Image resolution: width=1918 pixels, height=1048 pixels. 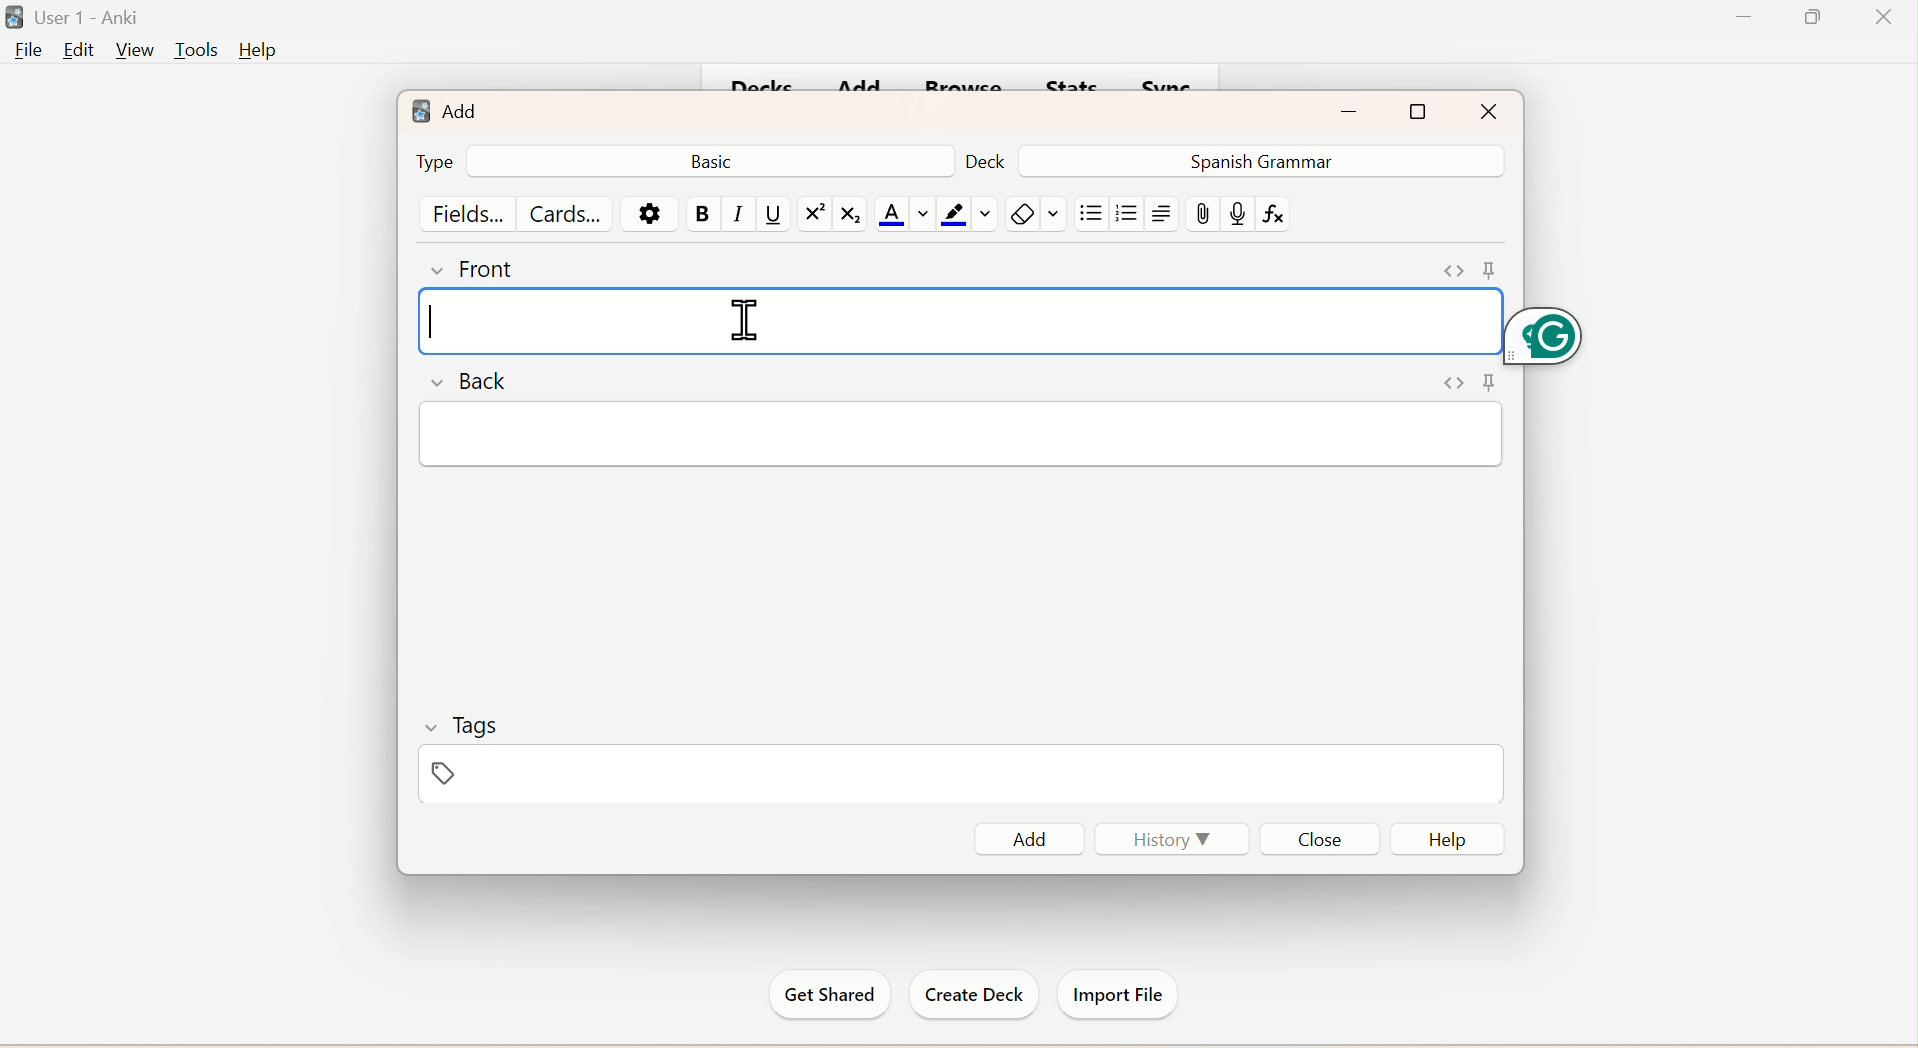 What do you see at coordinates (432, 161) in the screenshot?
I see `Type` at bounding box center [432, 161].